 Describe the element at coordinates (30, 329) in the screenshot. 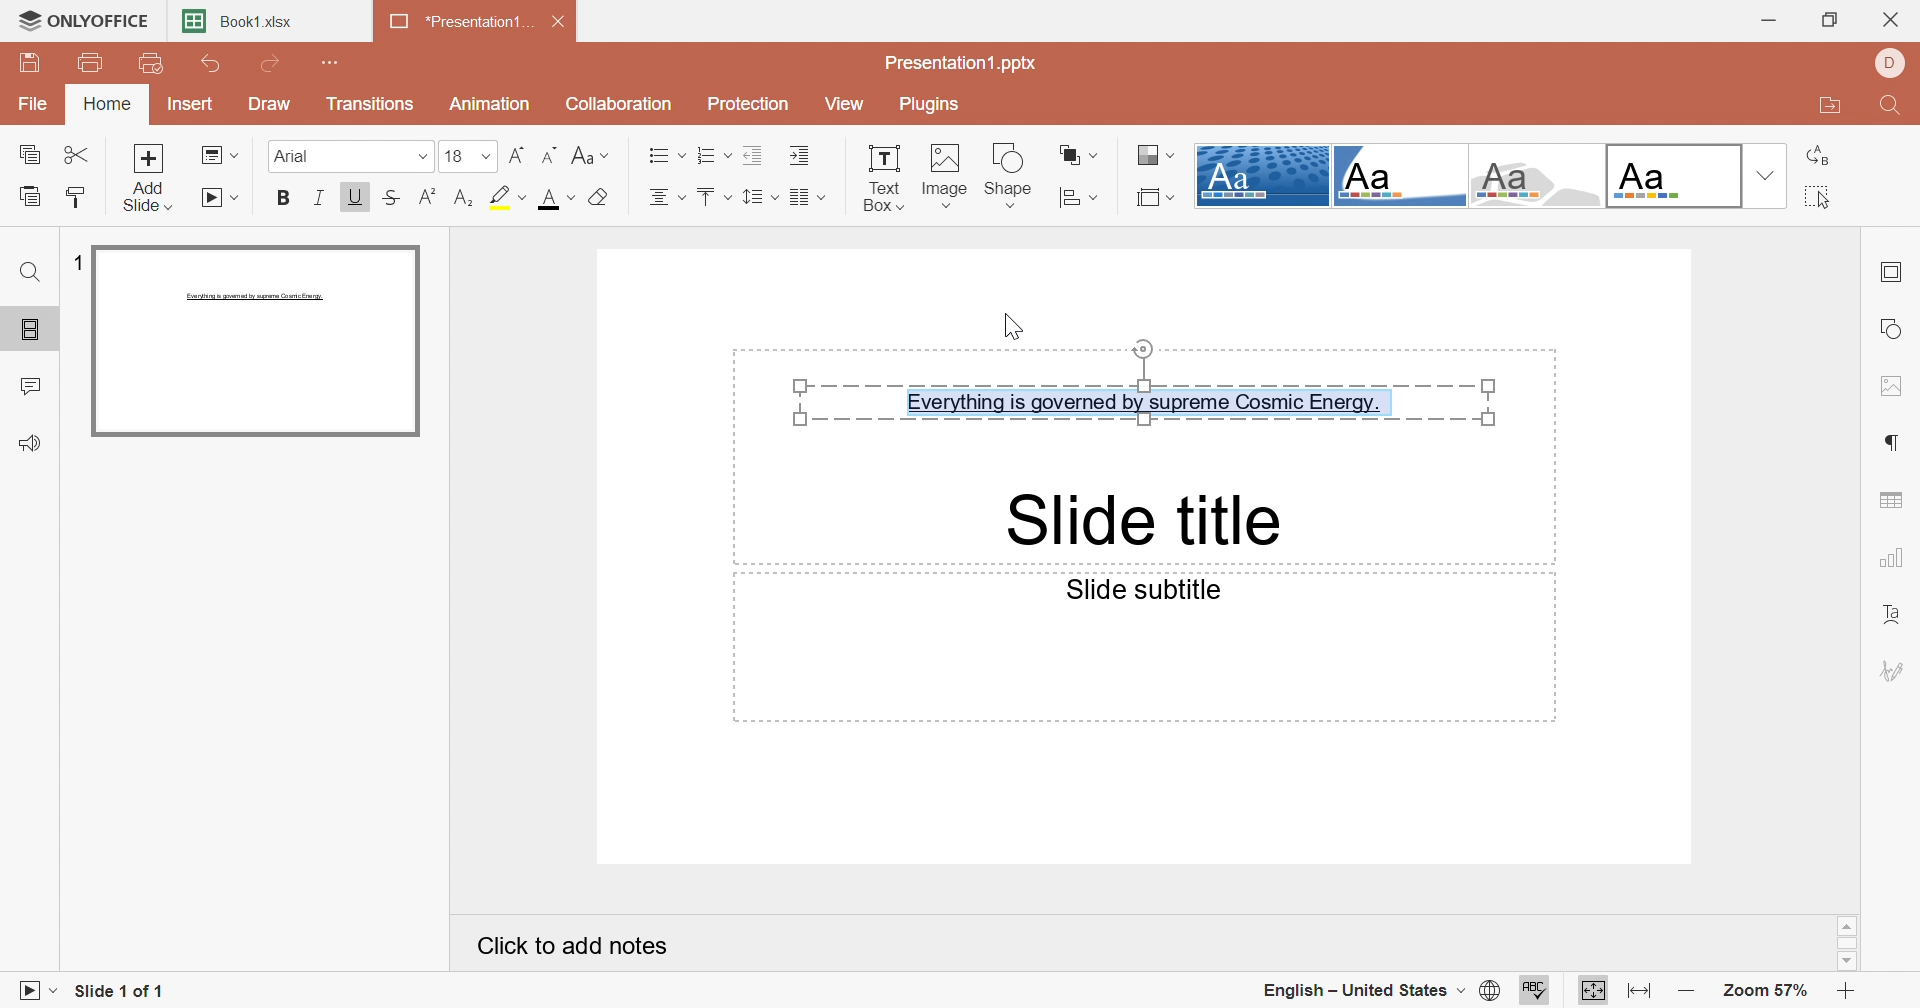

I see `Slides` at that location.